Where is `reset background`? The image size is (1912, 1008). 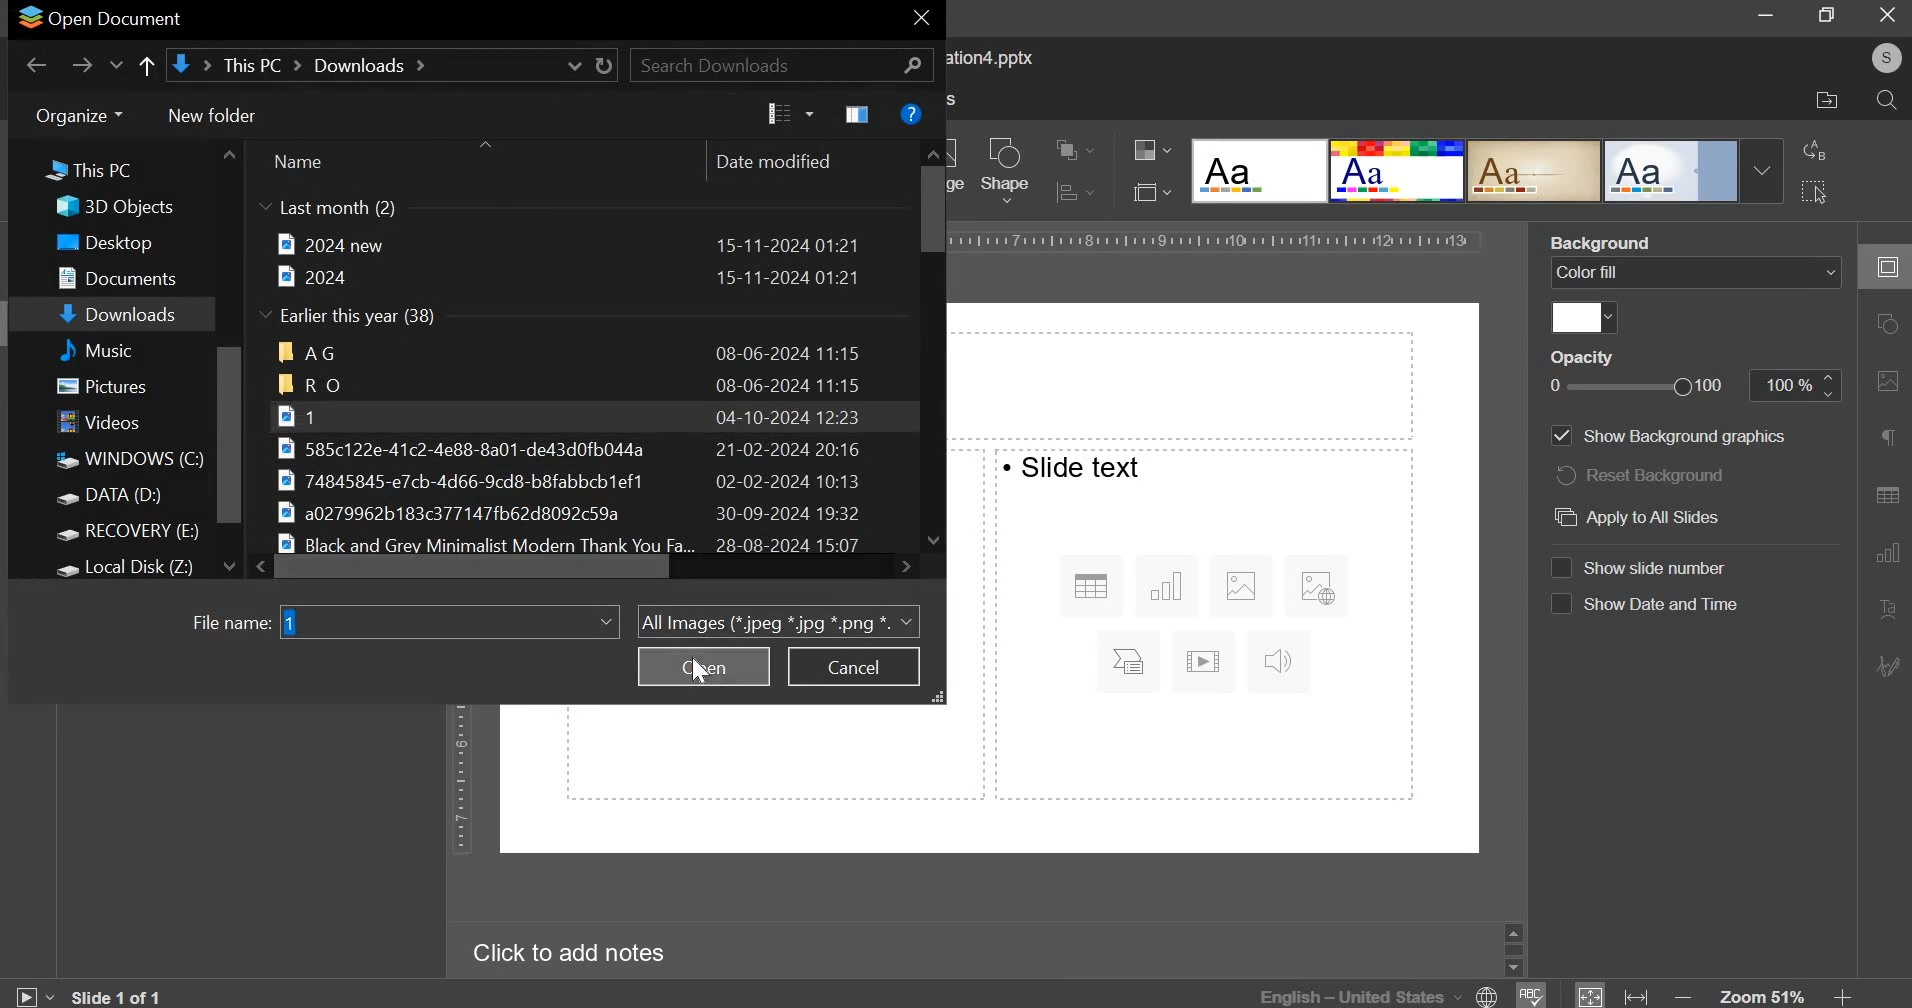
reset background is located at coordinates (1646, 475).